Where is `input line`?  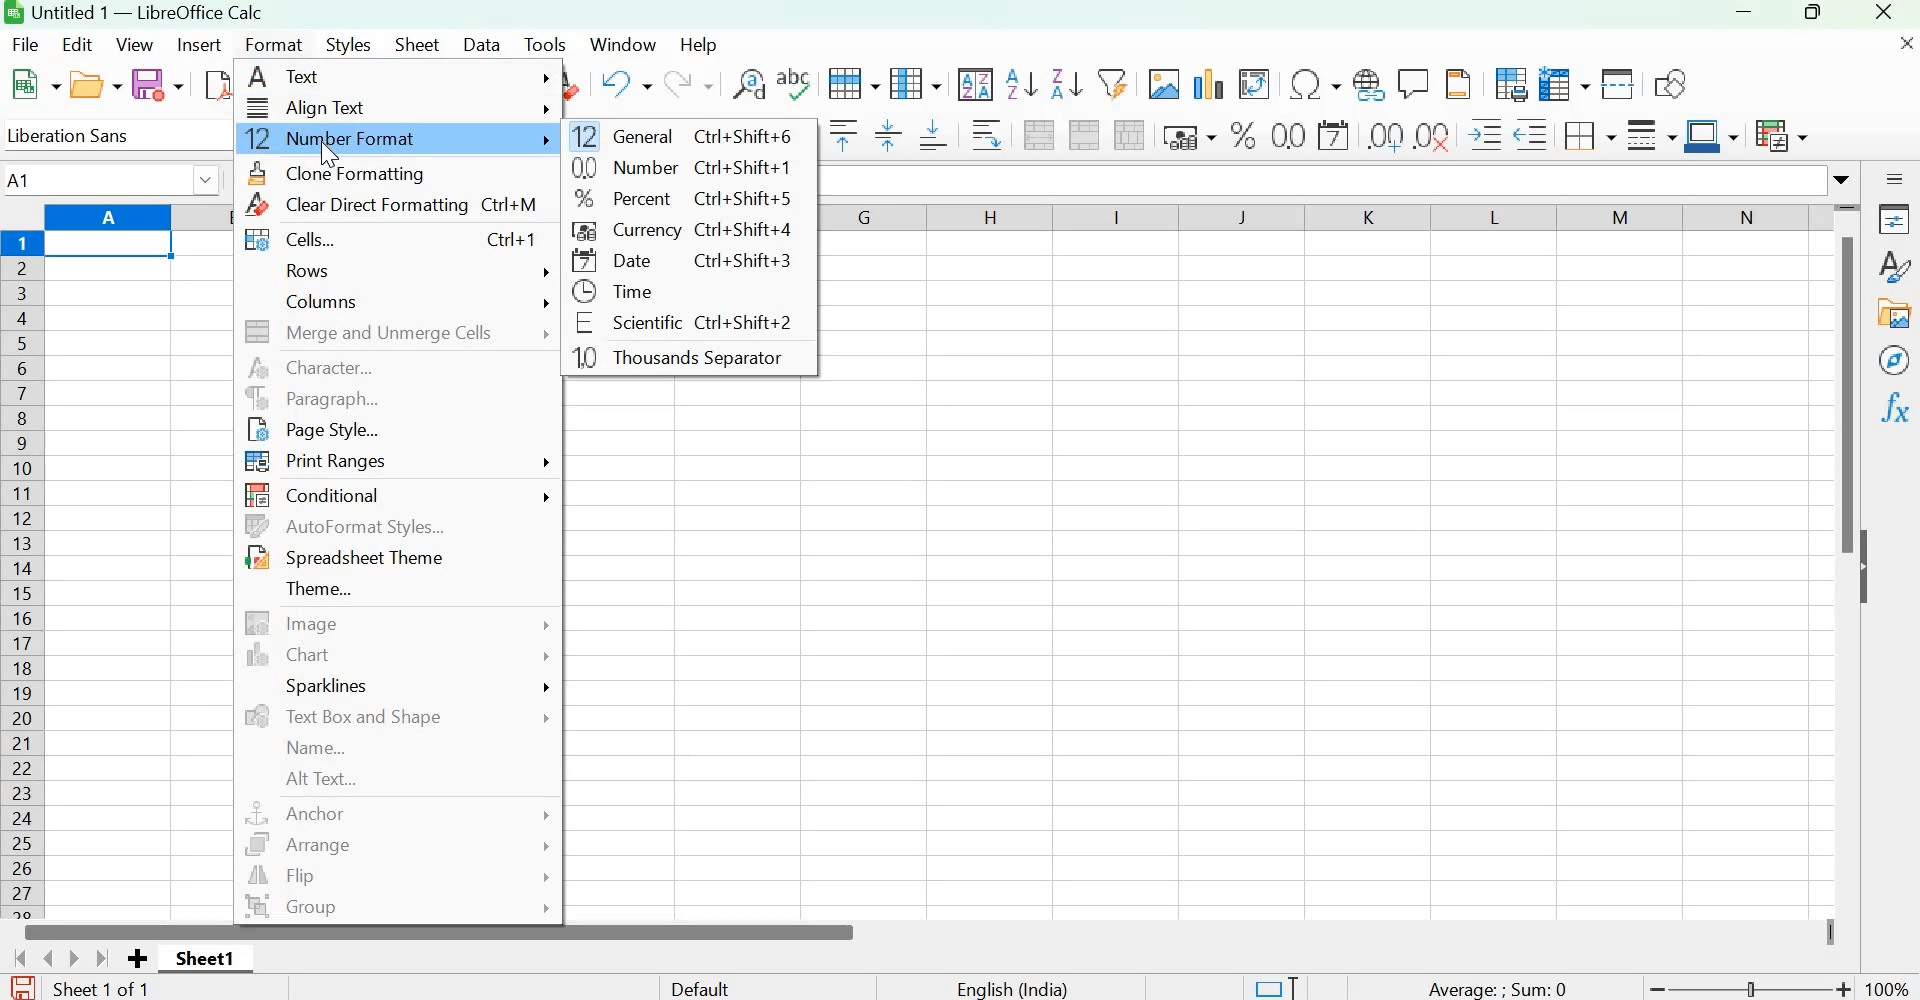 input line is located at coordinates (1322, 180).